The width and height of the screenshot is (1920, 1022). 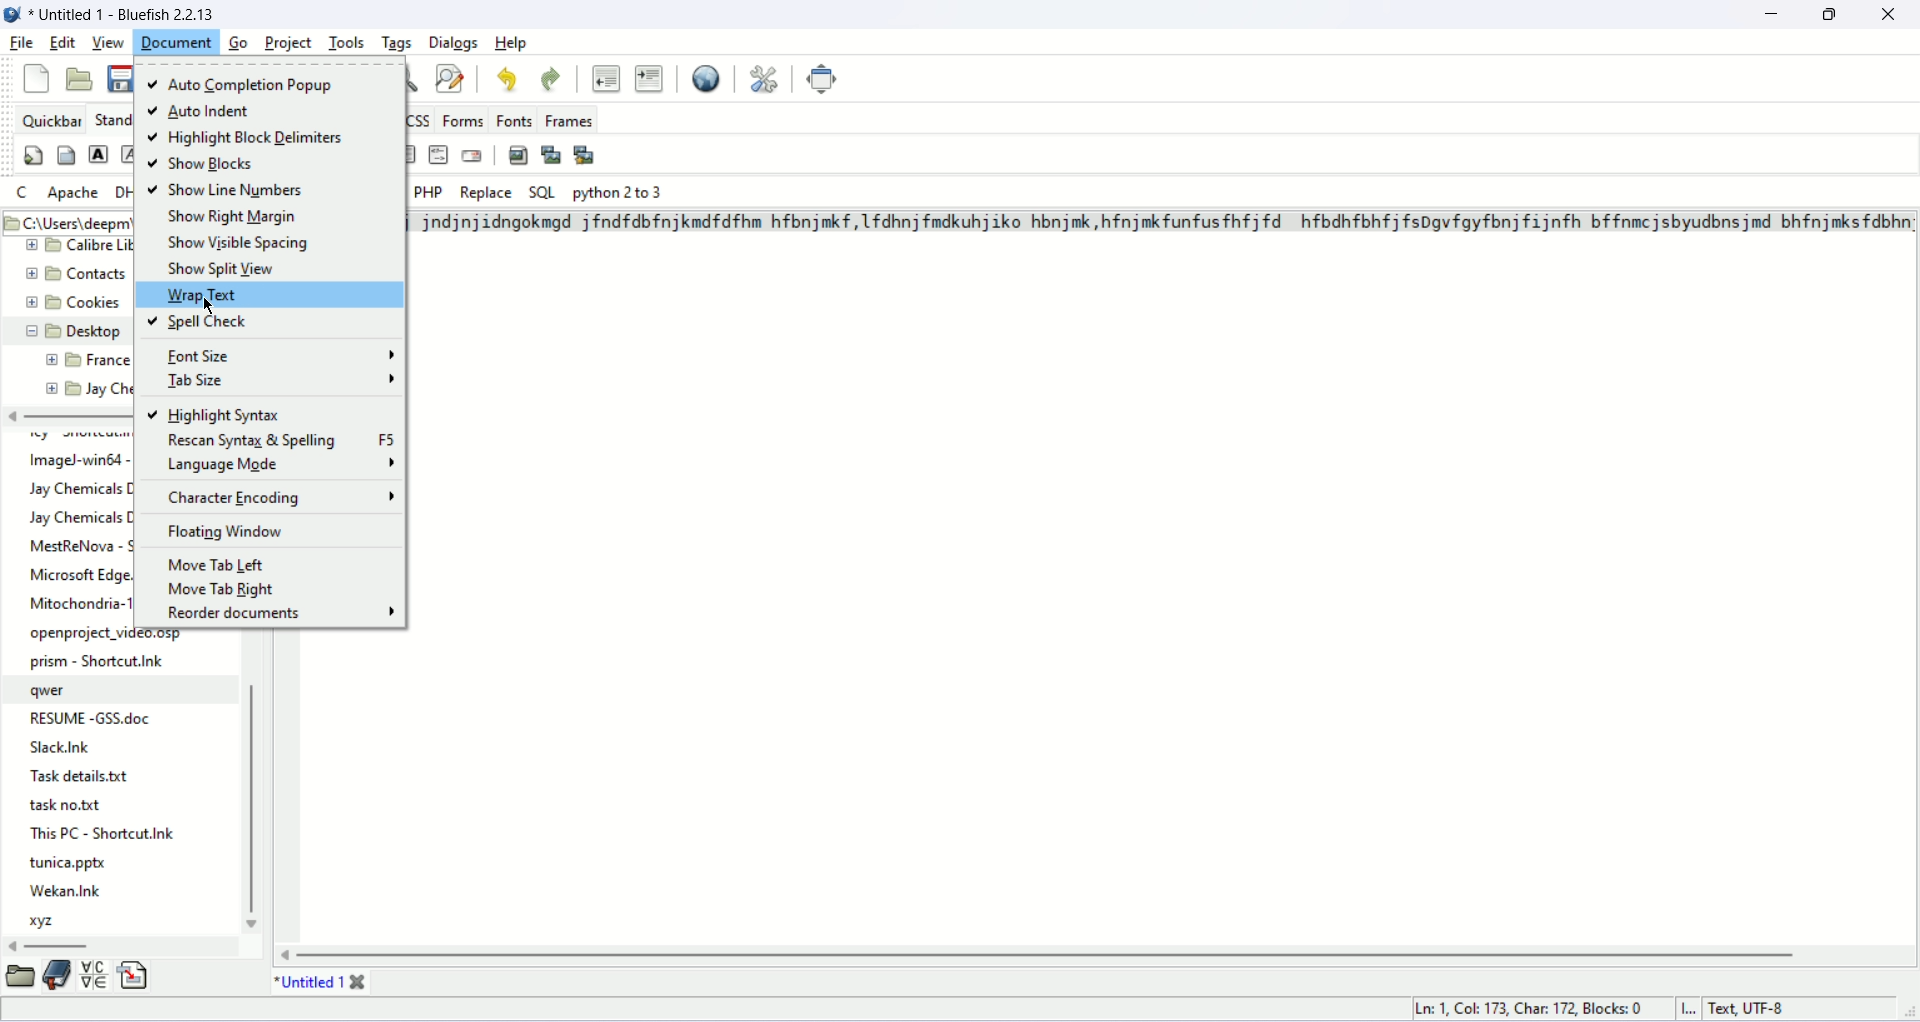 What do you see at coordinates (288, 42) in the screenshot?
I see `project` at bounding box center [288, 42].